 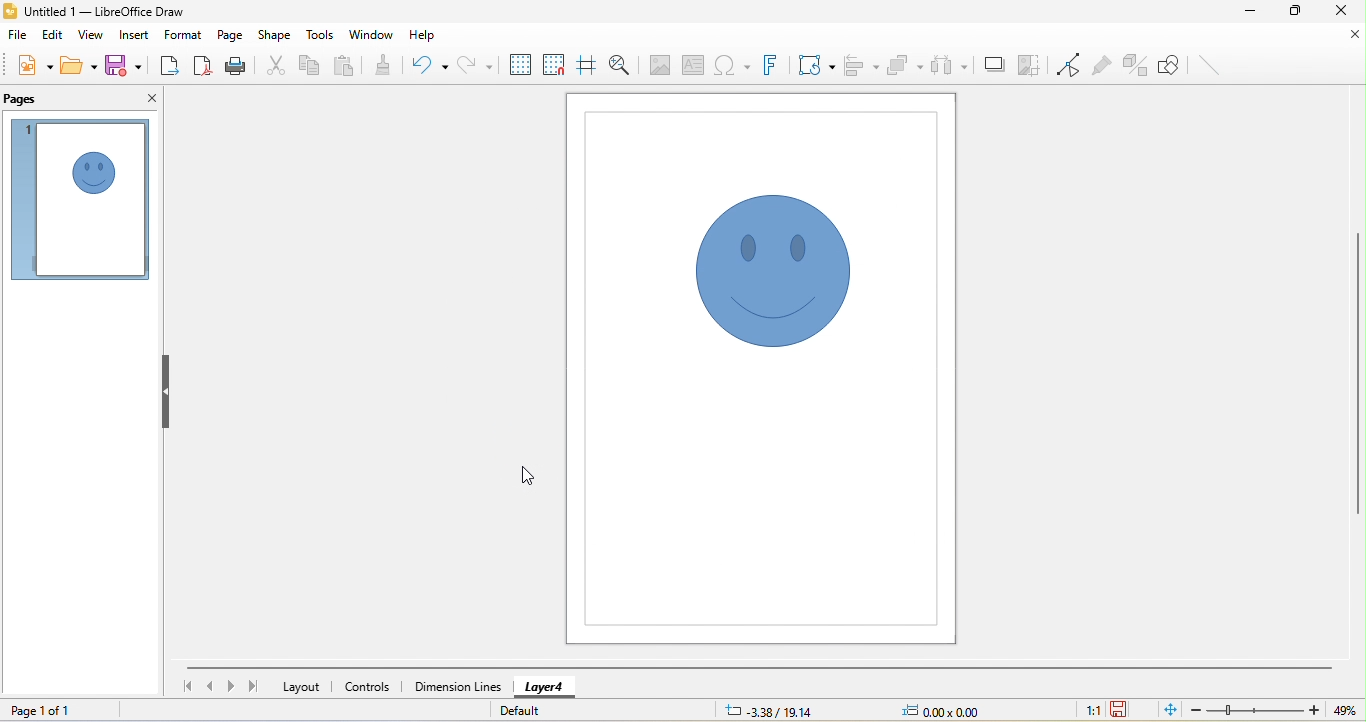 What do you see at coordinates (731, 64) in the screenshot?
I see `special character` at bounding box center [731, 64].